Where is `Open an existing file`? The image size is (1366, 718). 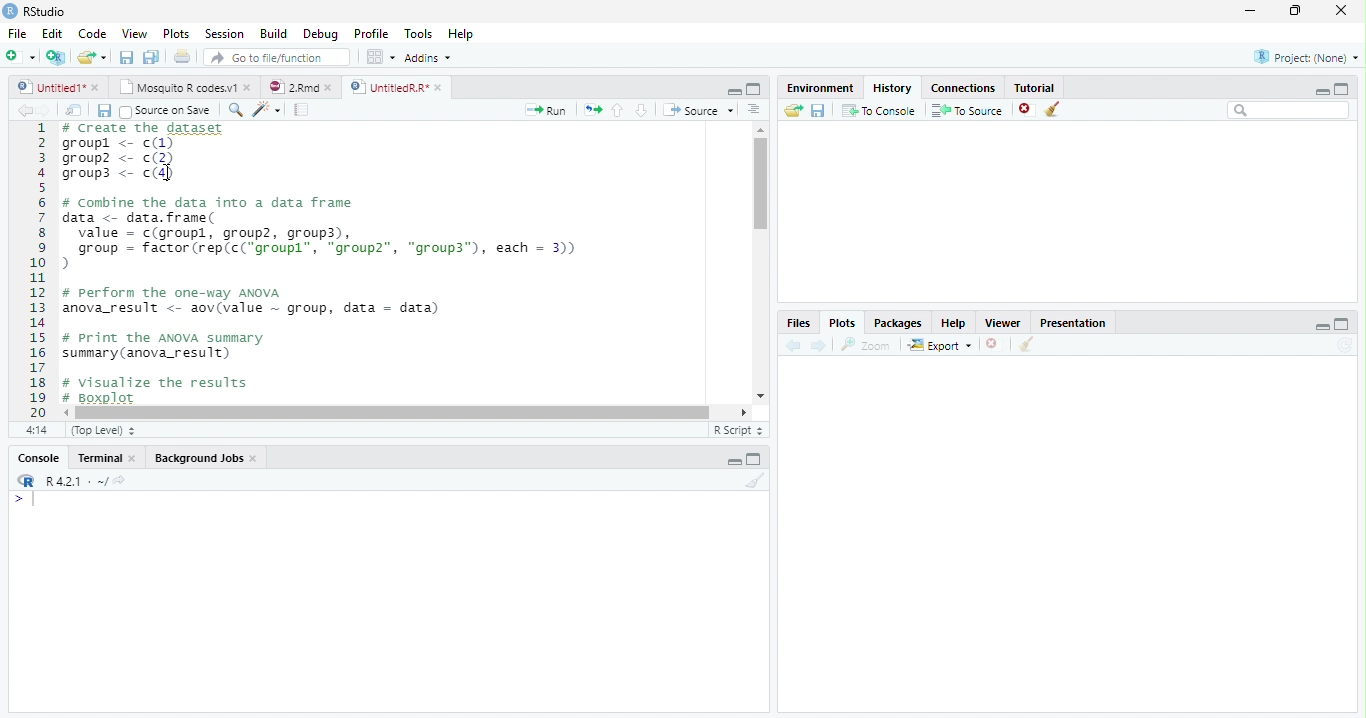
Open an existing file is located at coordinates (92, 57).